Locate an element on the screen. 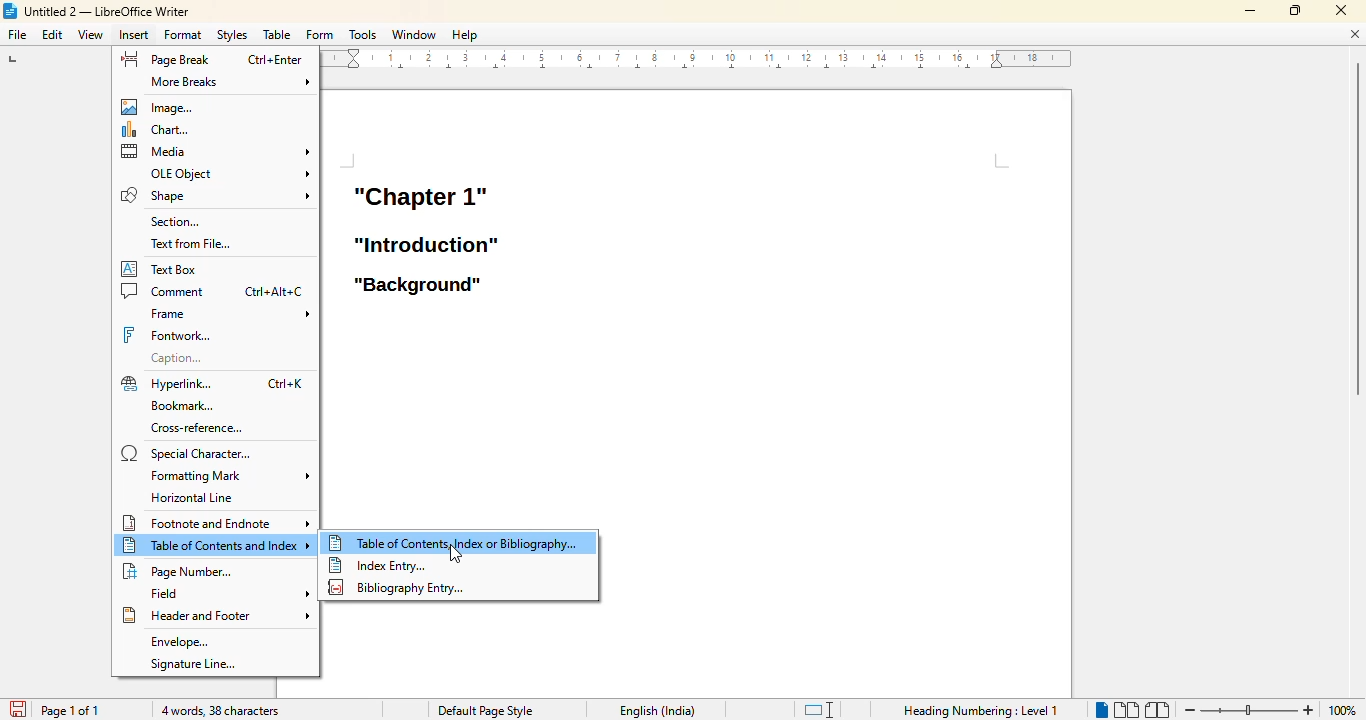  shortcut for page break is located at coordinates (274, 60).